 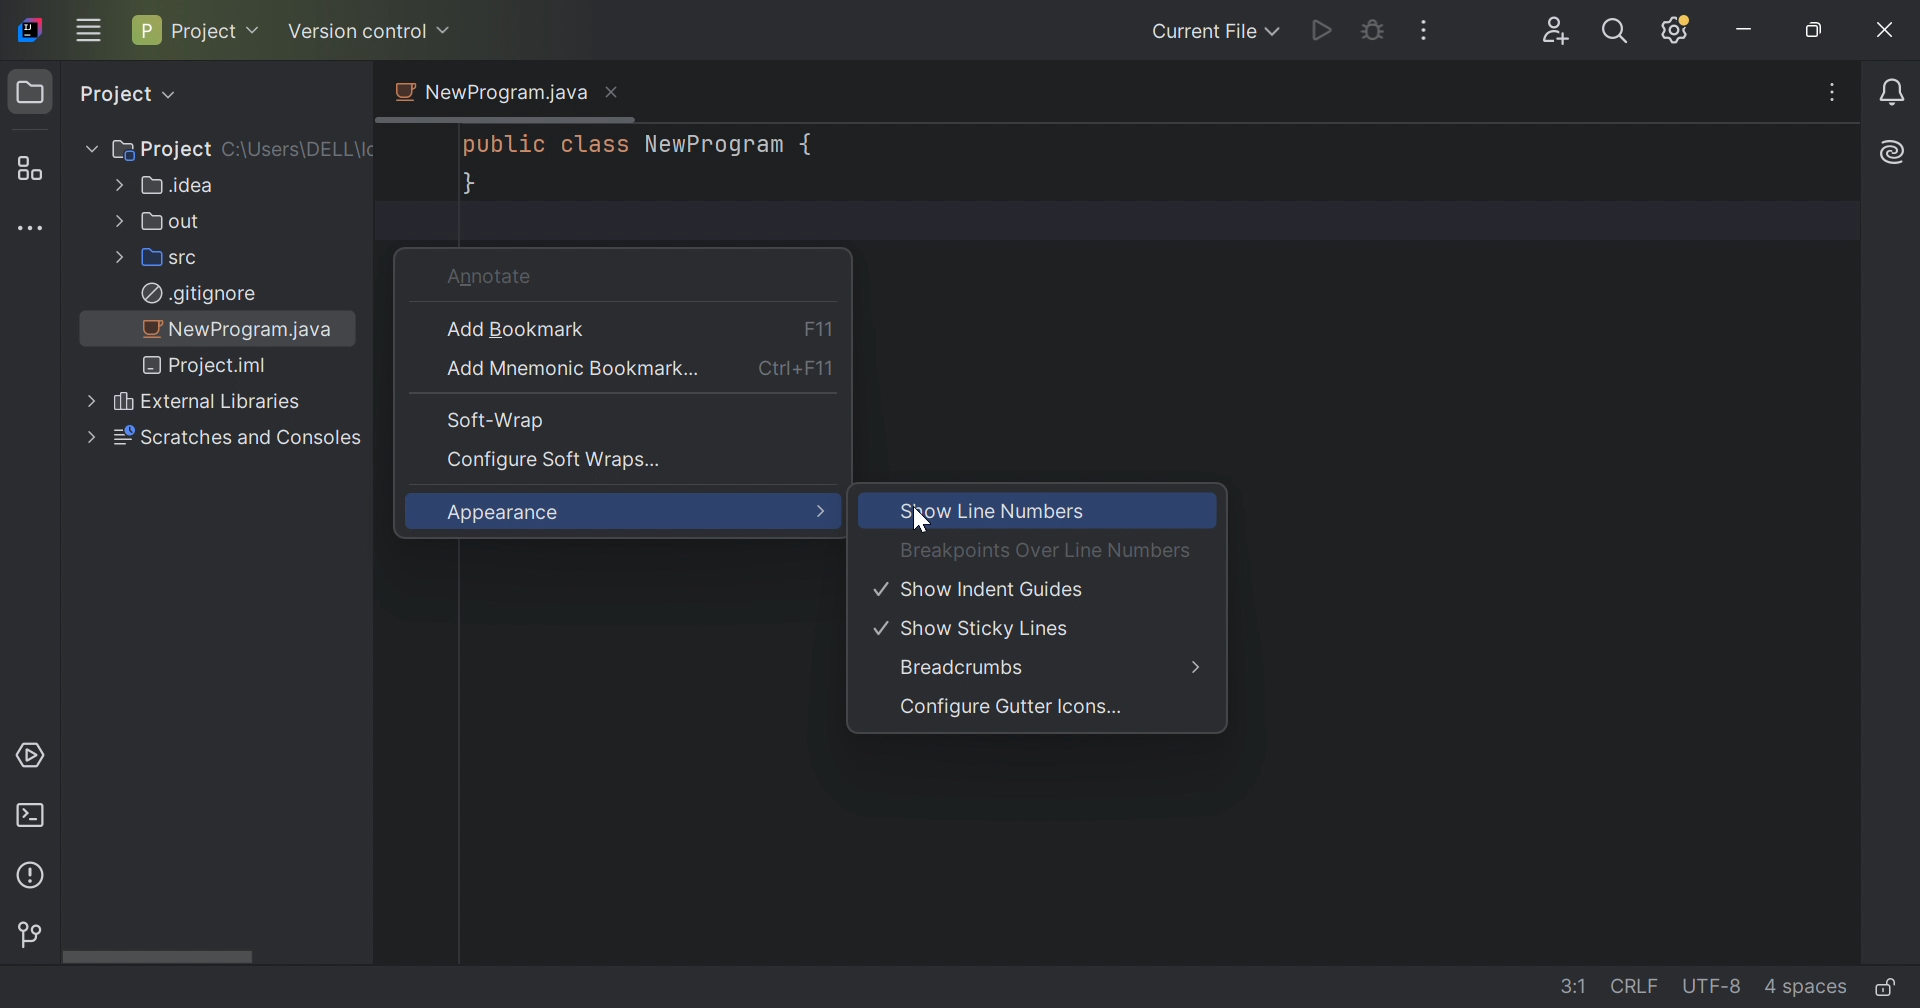 What do you see at coordinates (32, 937) in the screenshot?
I see `Version control` at bounding box center [32, 937].